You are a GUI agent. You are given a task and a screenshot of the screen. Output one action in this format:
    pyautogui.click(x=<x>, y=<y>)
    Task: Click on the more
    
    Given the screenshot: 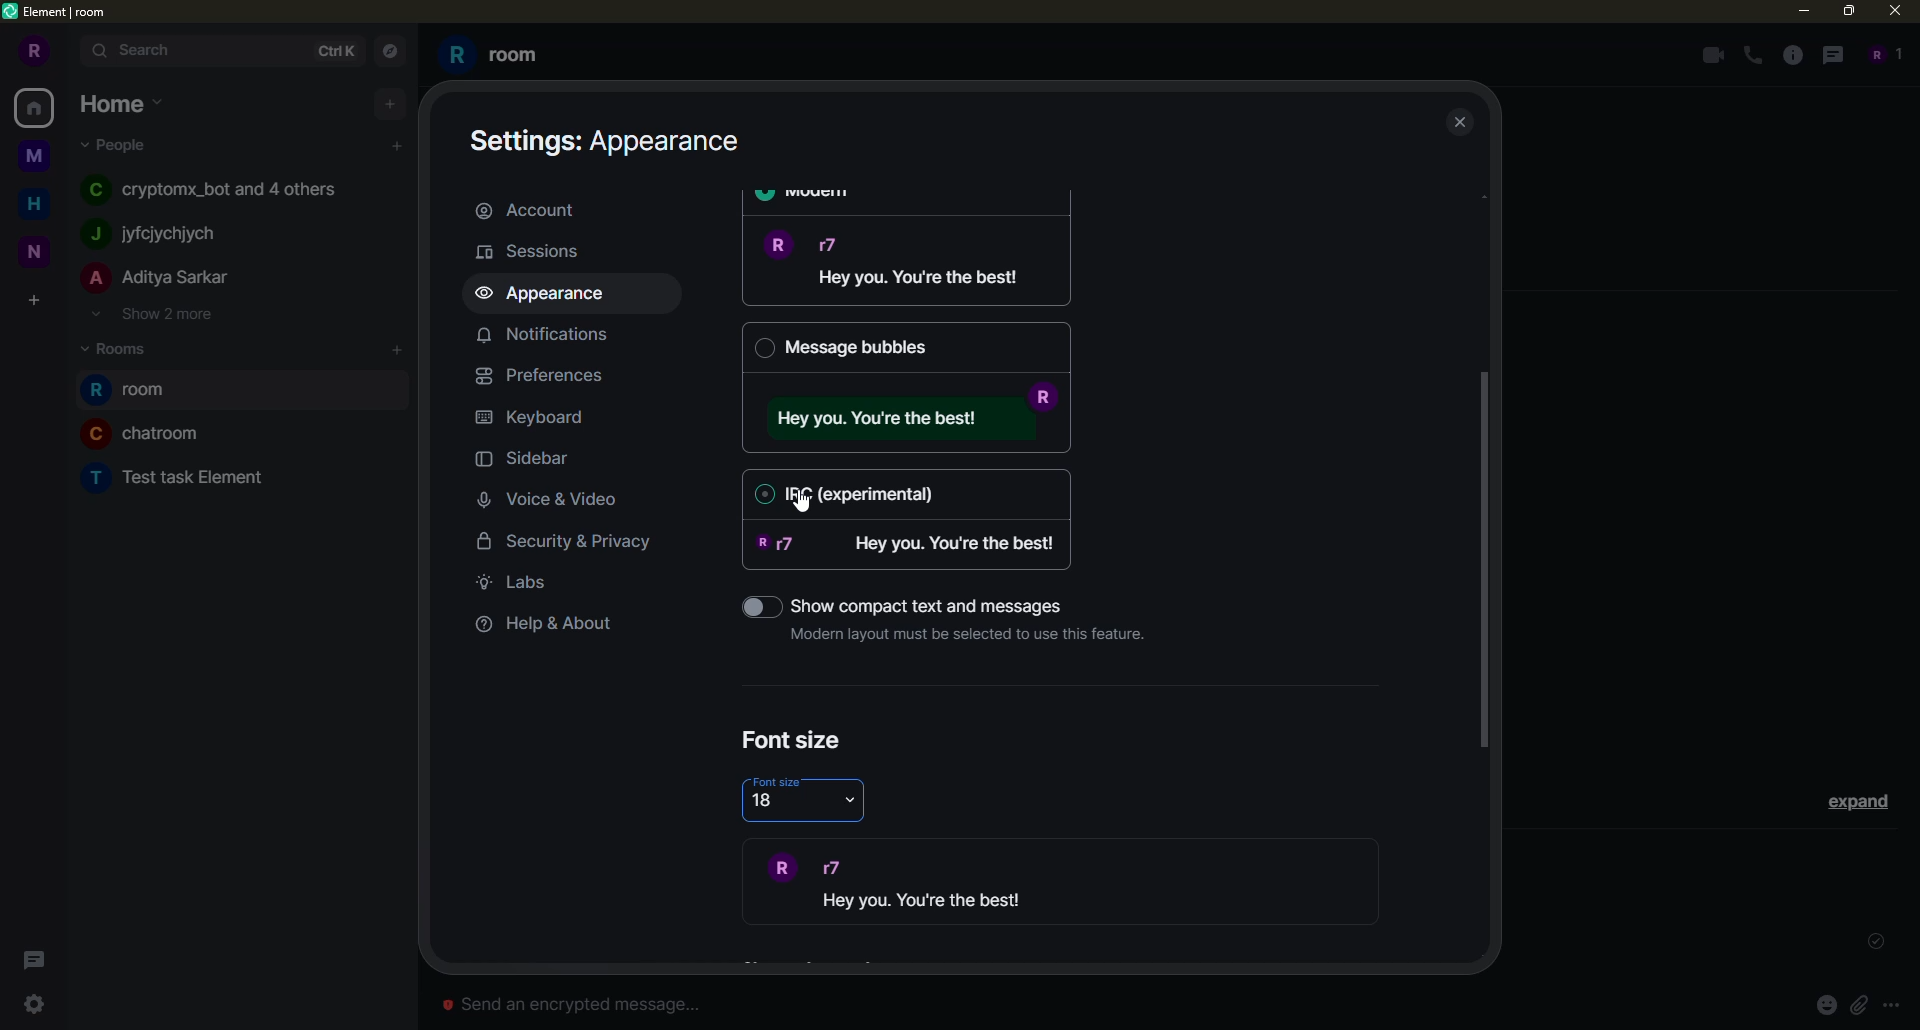 What is the action you would take?
    pyautogui.click(x=1892, y=1006)
    